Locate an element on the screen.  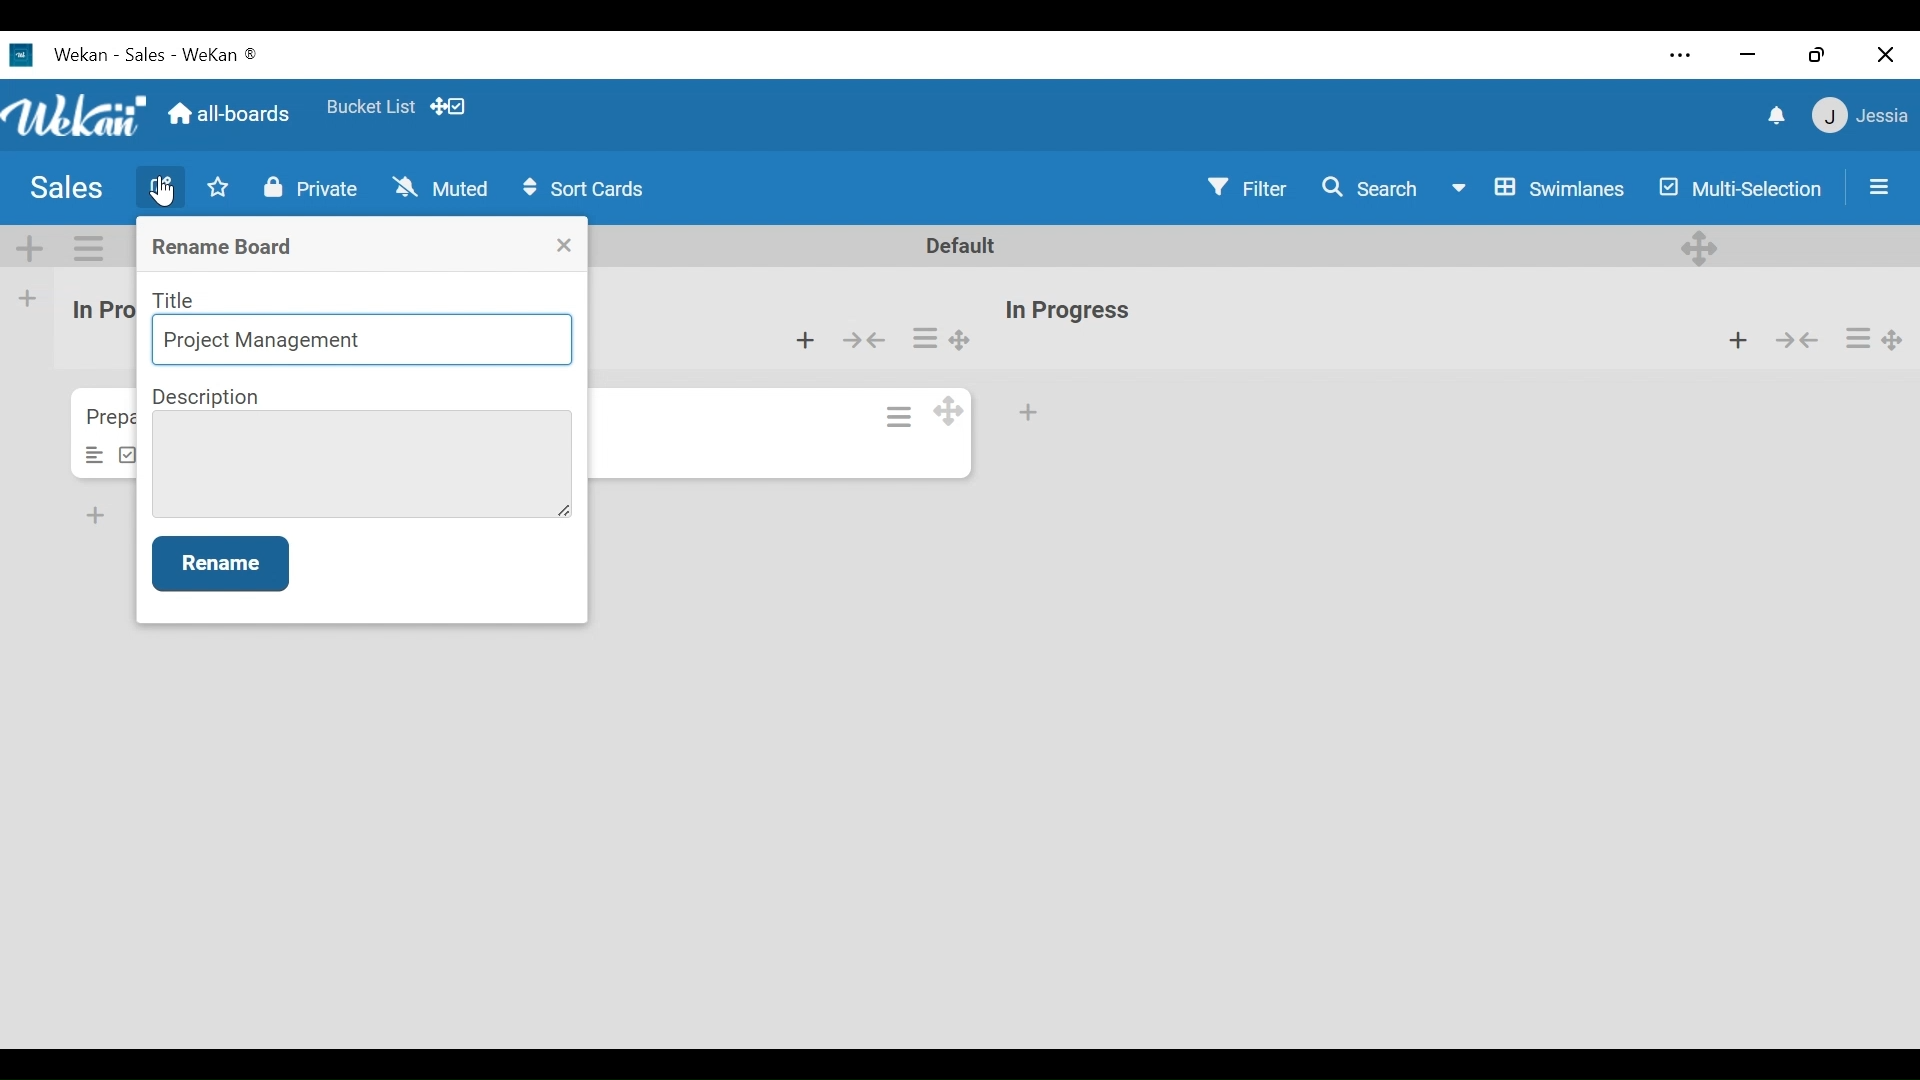
Member is located at coordinates (1862, 115).